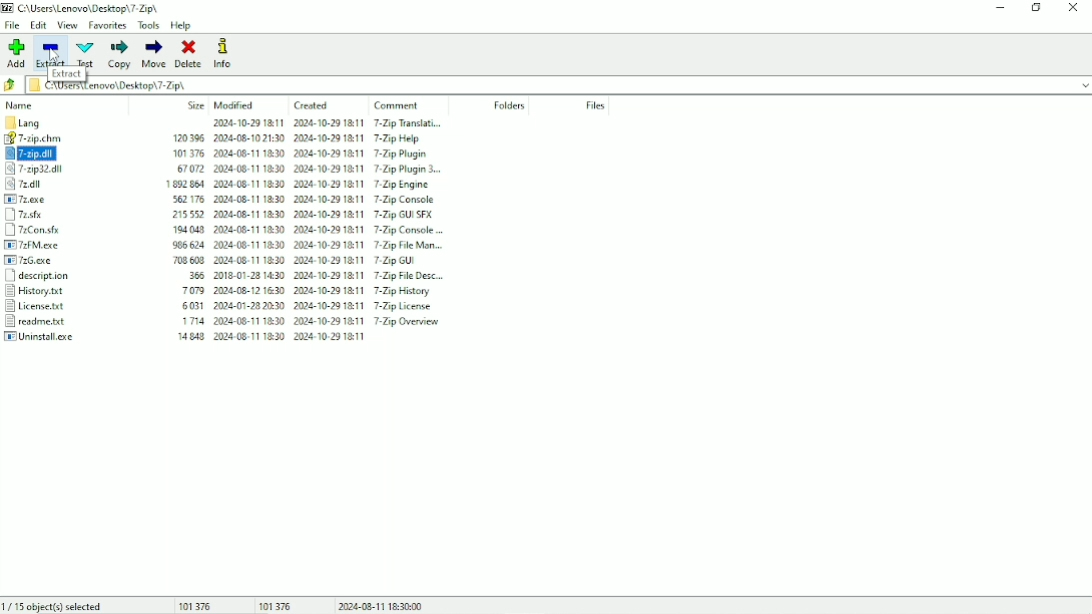  Describe the element at coordinates (21, 105) in the screenshot. I see `Name` at that location.